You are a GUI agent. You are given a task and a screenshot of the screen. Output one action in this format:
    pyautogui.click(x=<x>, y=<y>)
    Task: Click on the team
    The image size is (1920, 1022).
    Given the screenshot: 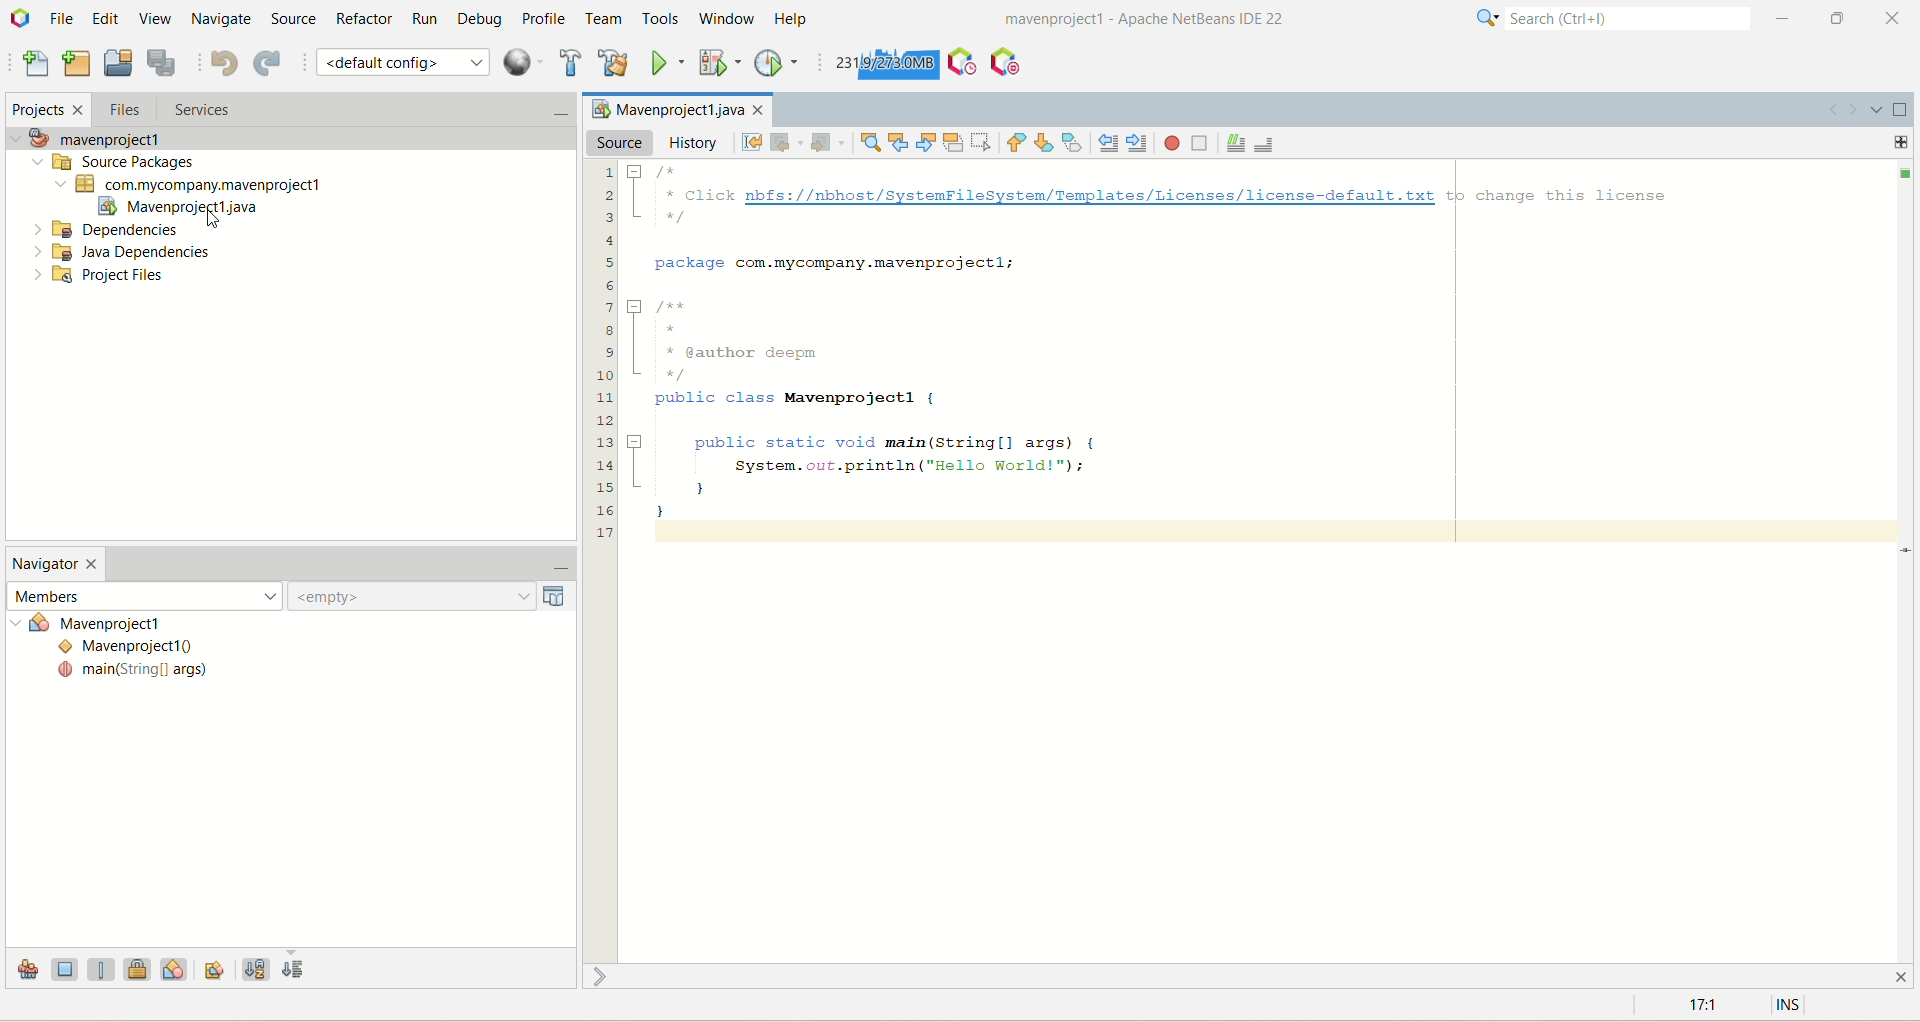 What is the action you would take?
    pyautogui.click(x=605, y=20)
    